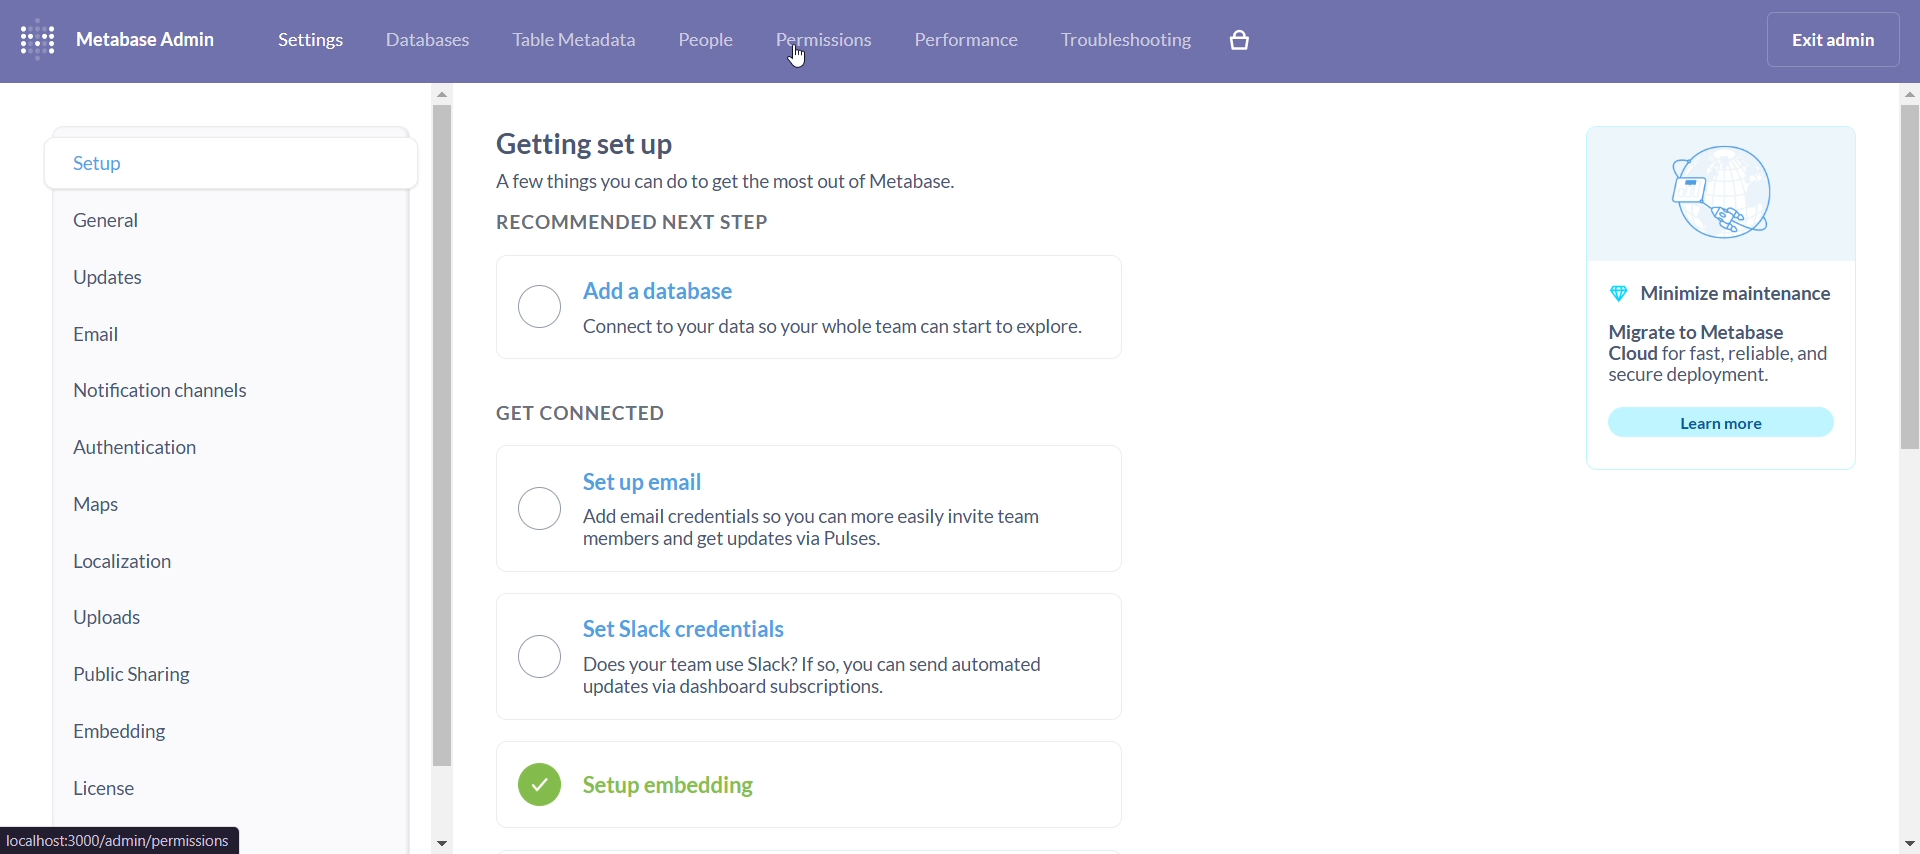 This screenshot has width=1920, height=854. Describe the element at coordinates (307, 41) in the screenshot. I see `settings` at that location.